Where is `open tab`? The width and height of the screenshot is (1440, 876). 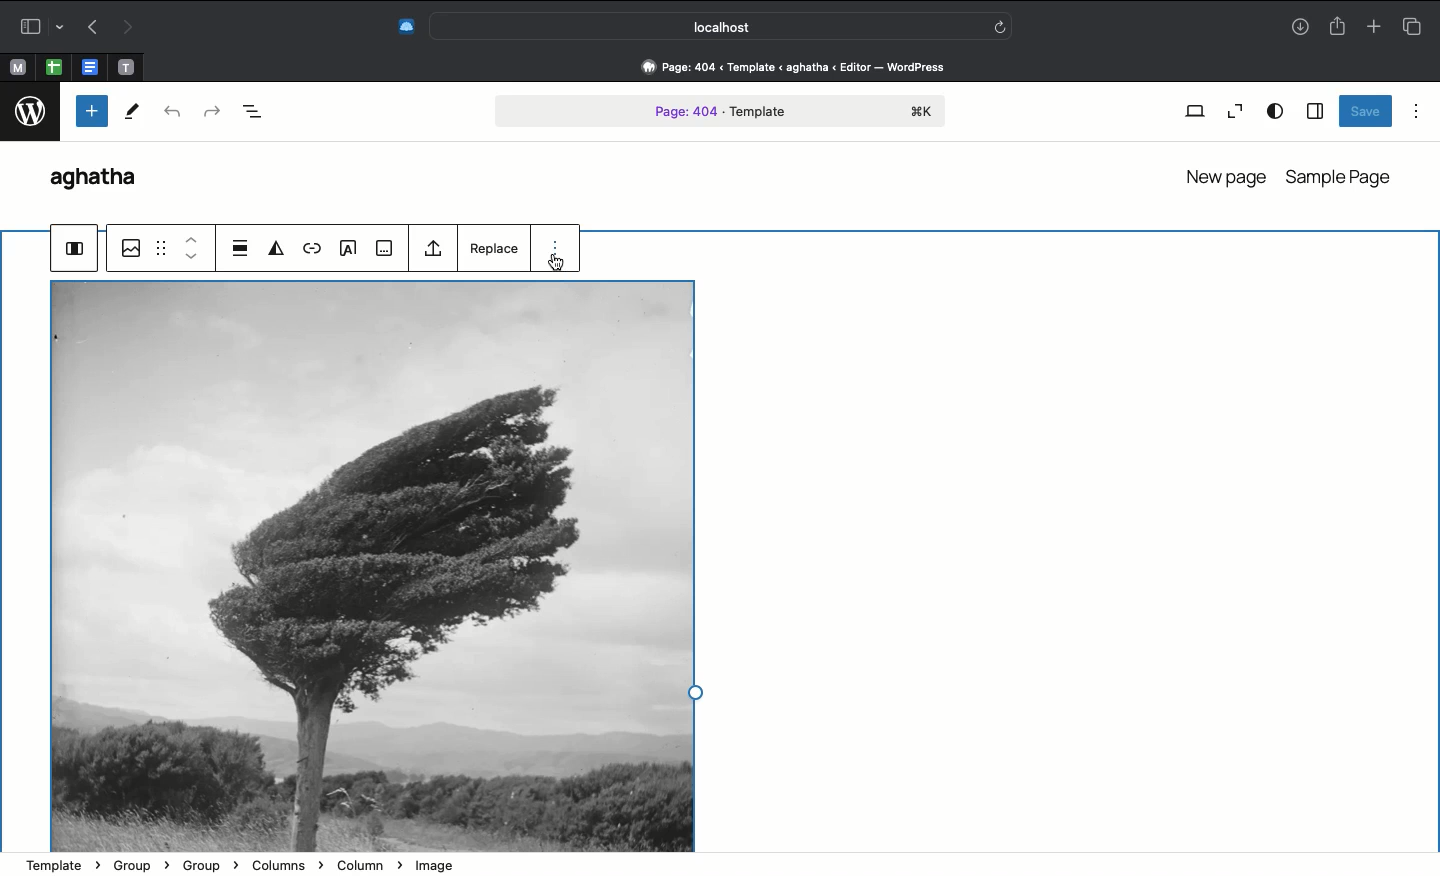
open tab is located at coordinates (17, 68).